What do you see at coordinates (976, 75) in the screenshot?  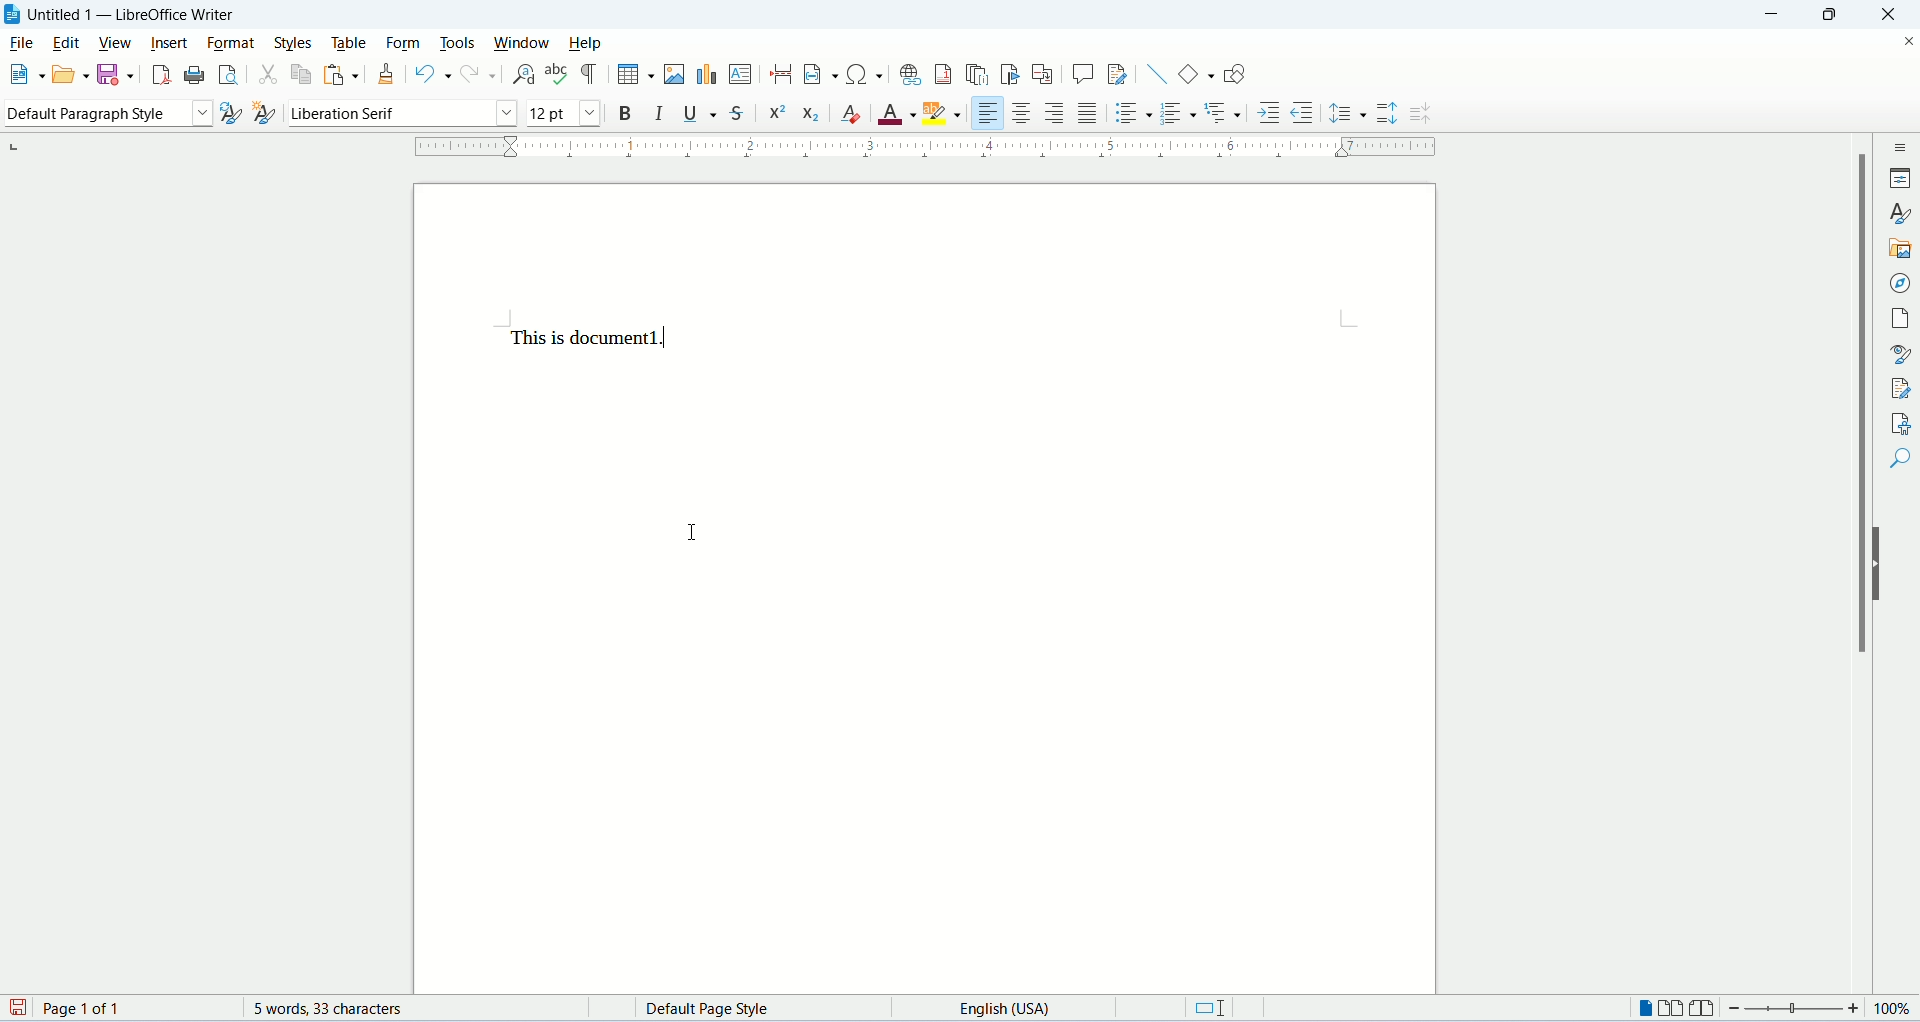 I see `insert endnote` at bounding box center [976, 75].